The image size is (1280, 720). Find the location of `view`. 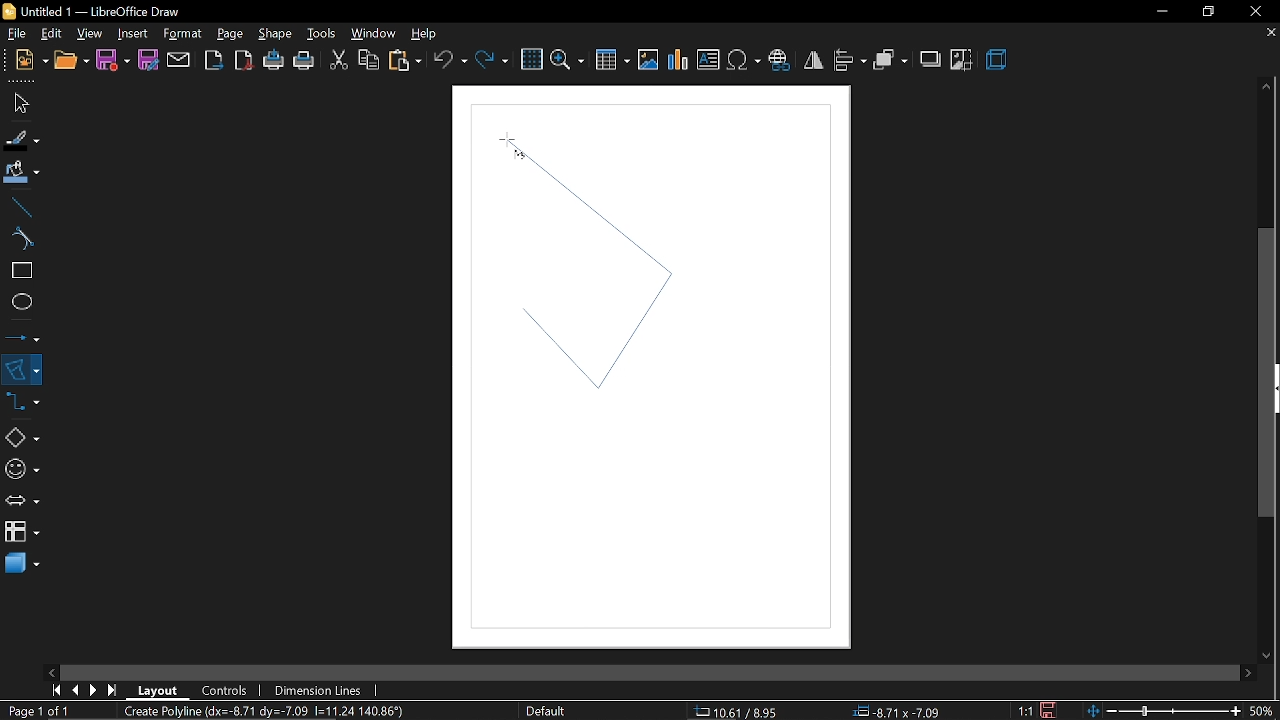

view is located at coordinates (90, 32).